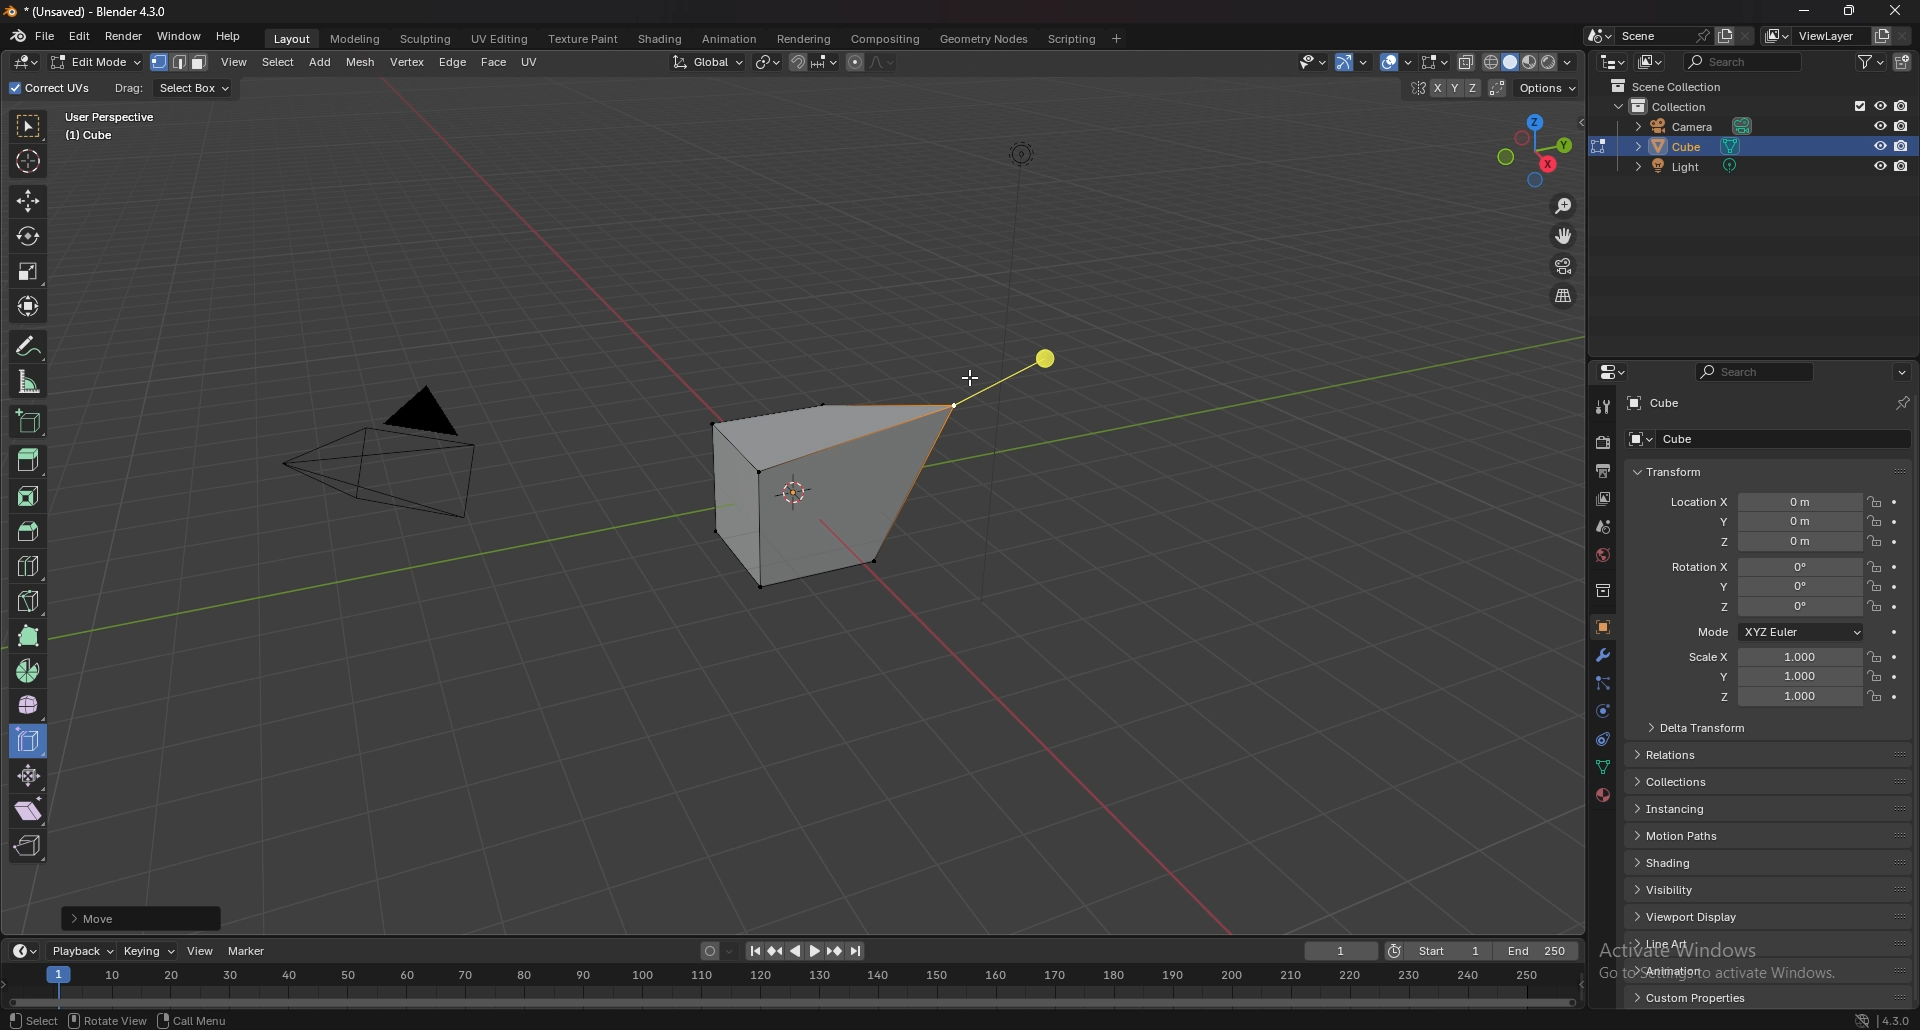 The height and width of the screenshot is (1030, 1920). What do you see at coordinates (768, 62) in the screenshot?
I see `transform pivot point` at bounding box center [768, 62].